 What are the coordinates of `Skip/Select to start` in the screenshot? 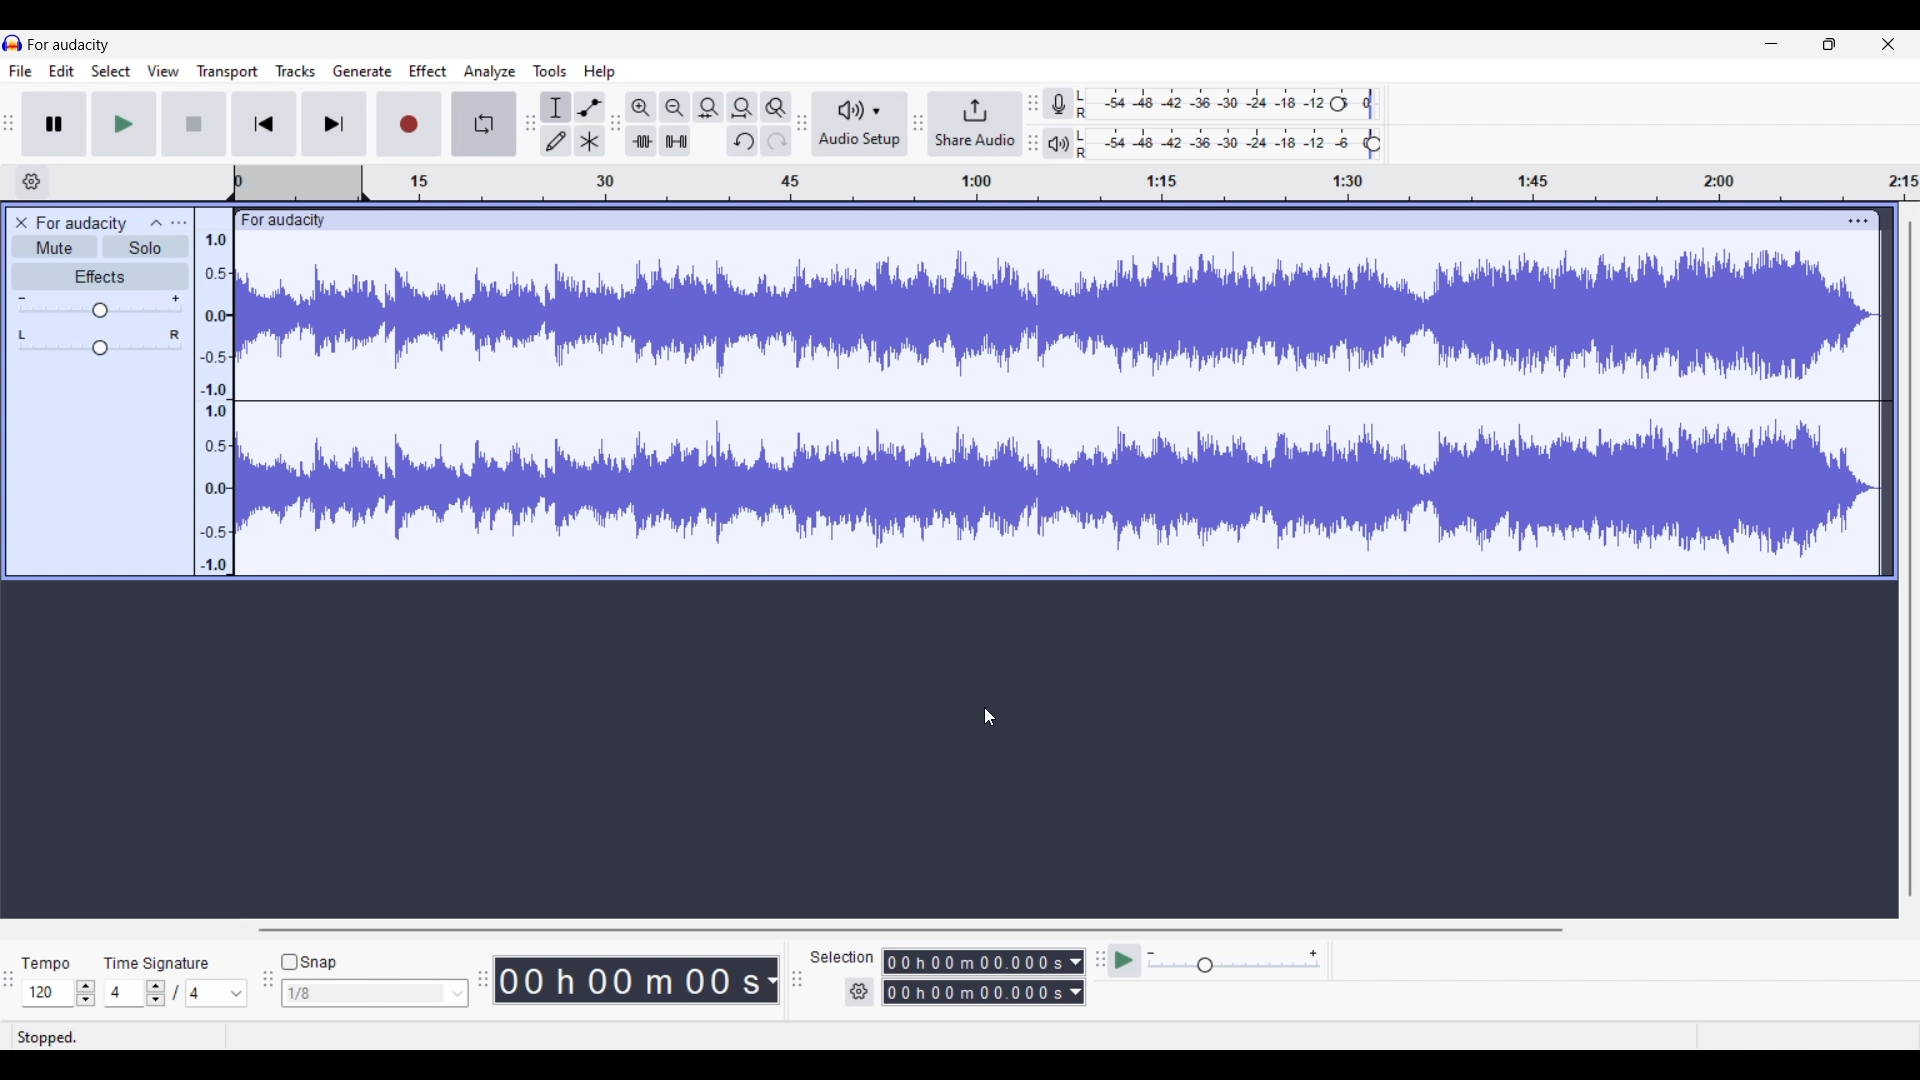 It's located at (265, 124).